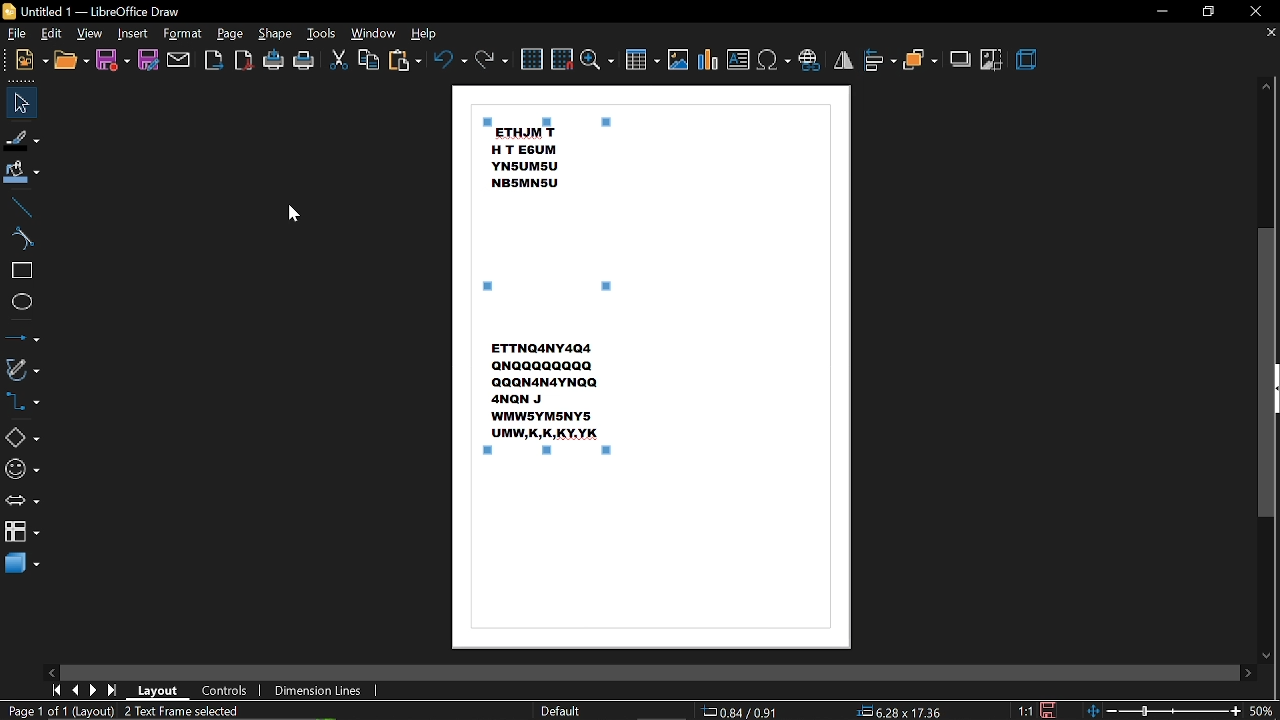  What do you see at coordinates (922, 60) in the screenshot?
I see `arrange` at bounding box center [922, 60].